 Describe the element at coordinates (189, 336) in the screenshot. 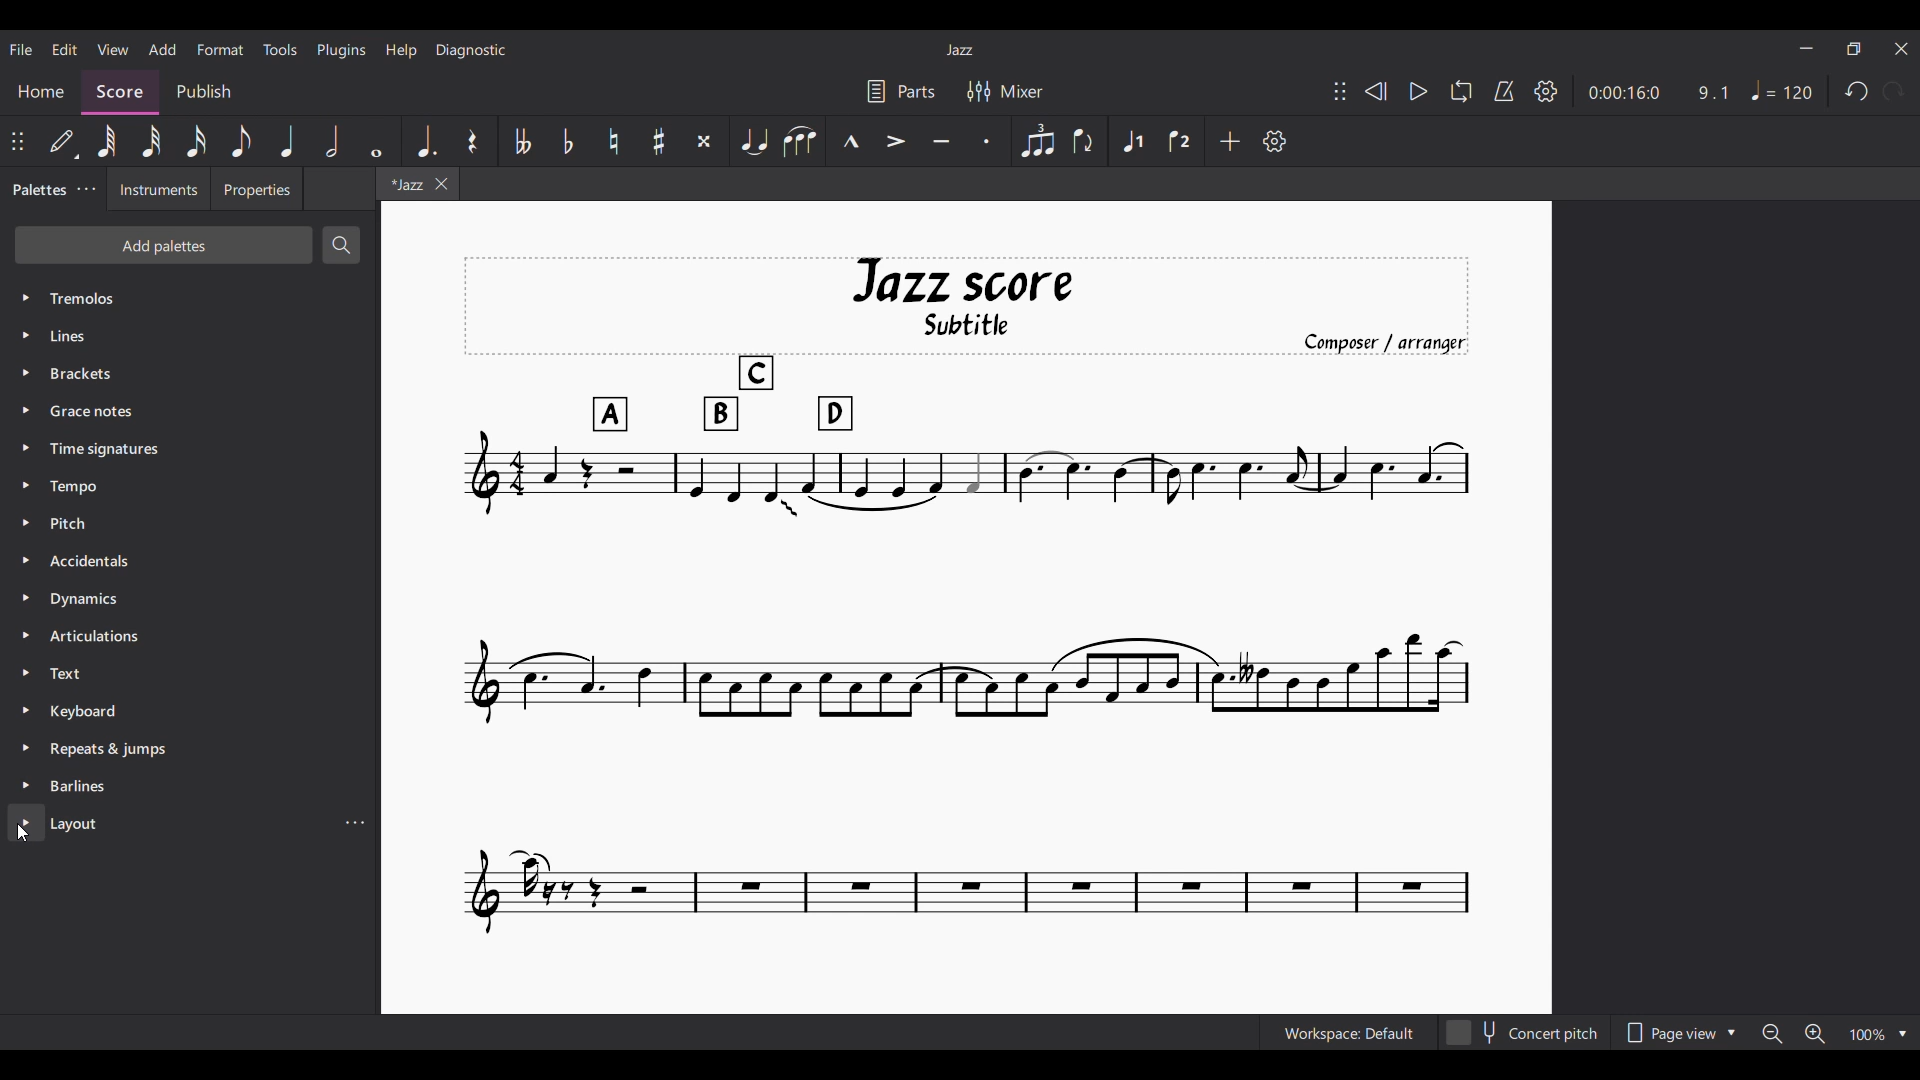

I see `Lines` at that location.